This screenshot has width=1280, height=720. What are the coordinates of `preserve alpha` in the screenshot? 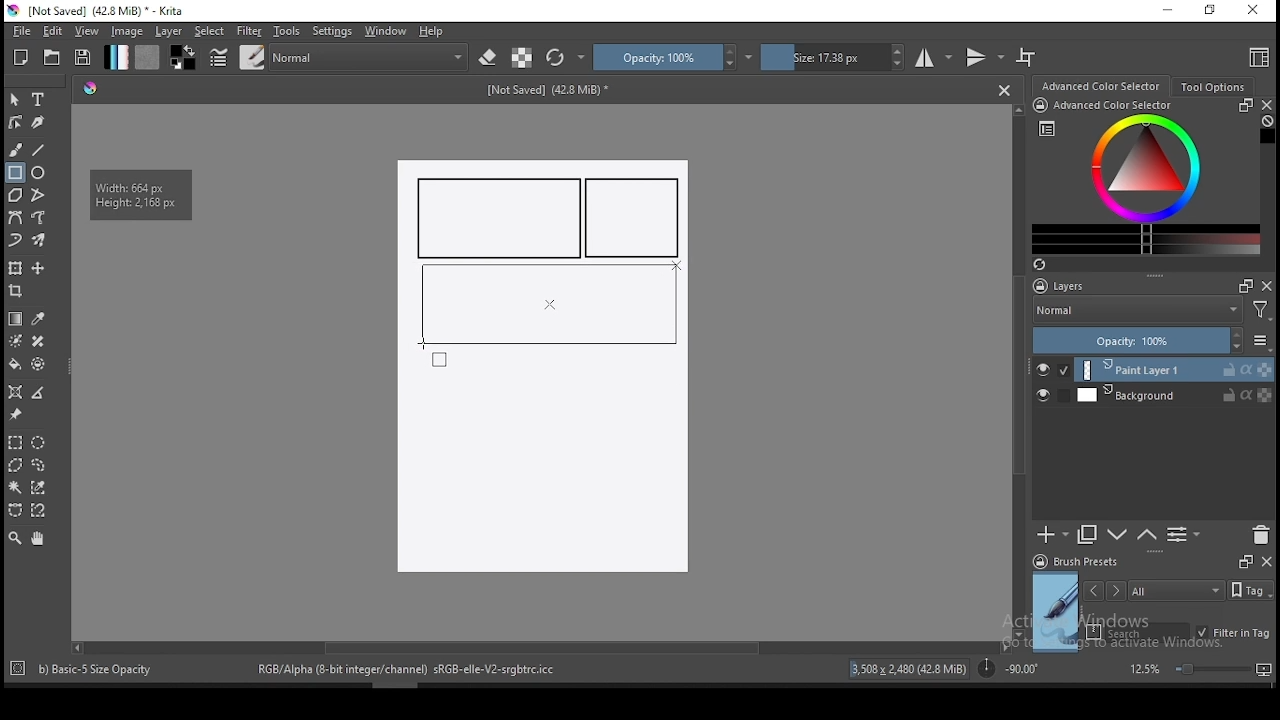 It's located at (522, 59).